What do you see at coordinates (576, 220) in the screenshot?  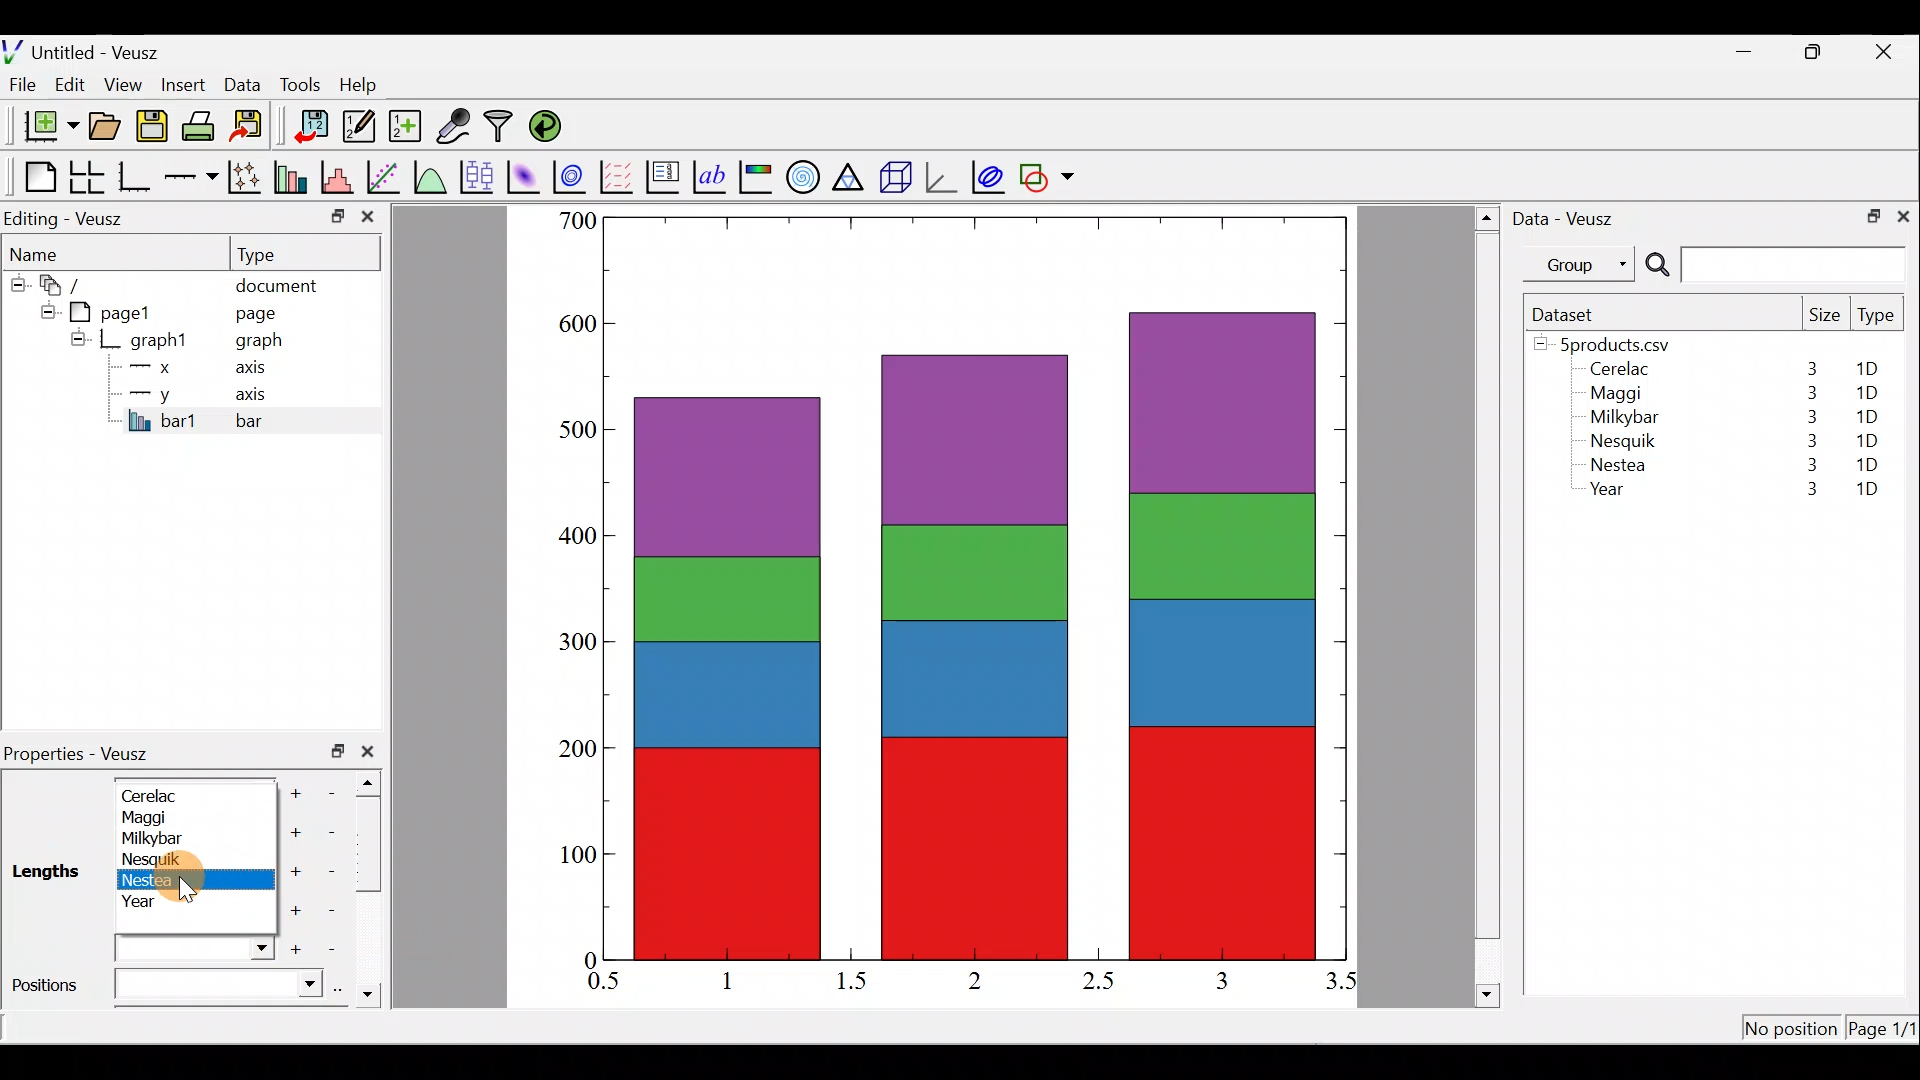 I see `500` at bounding box center [576, 220].